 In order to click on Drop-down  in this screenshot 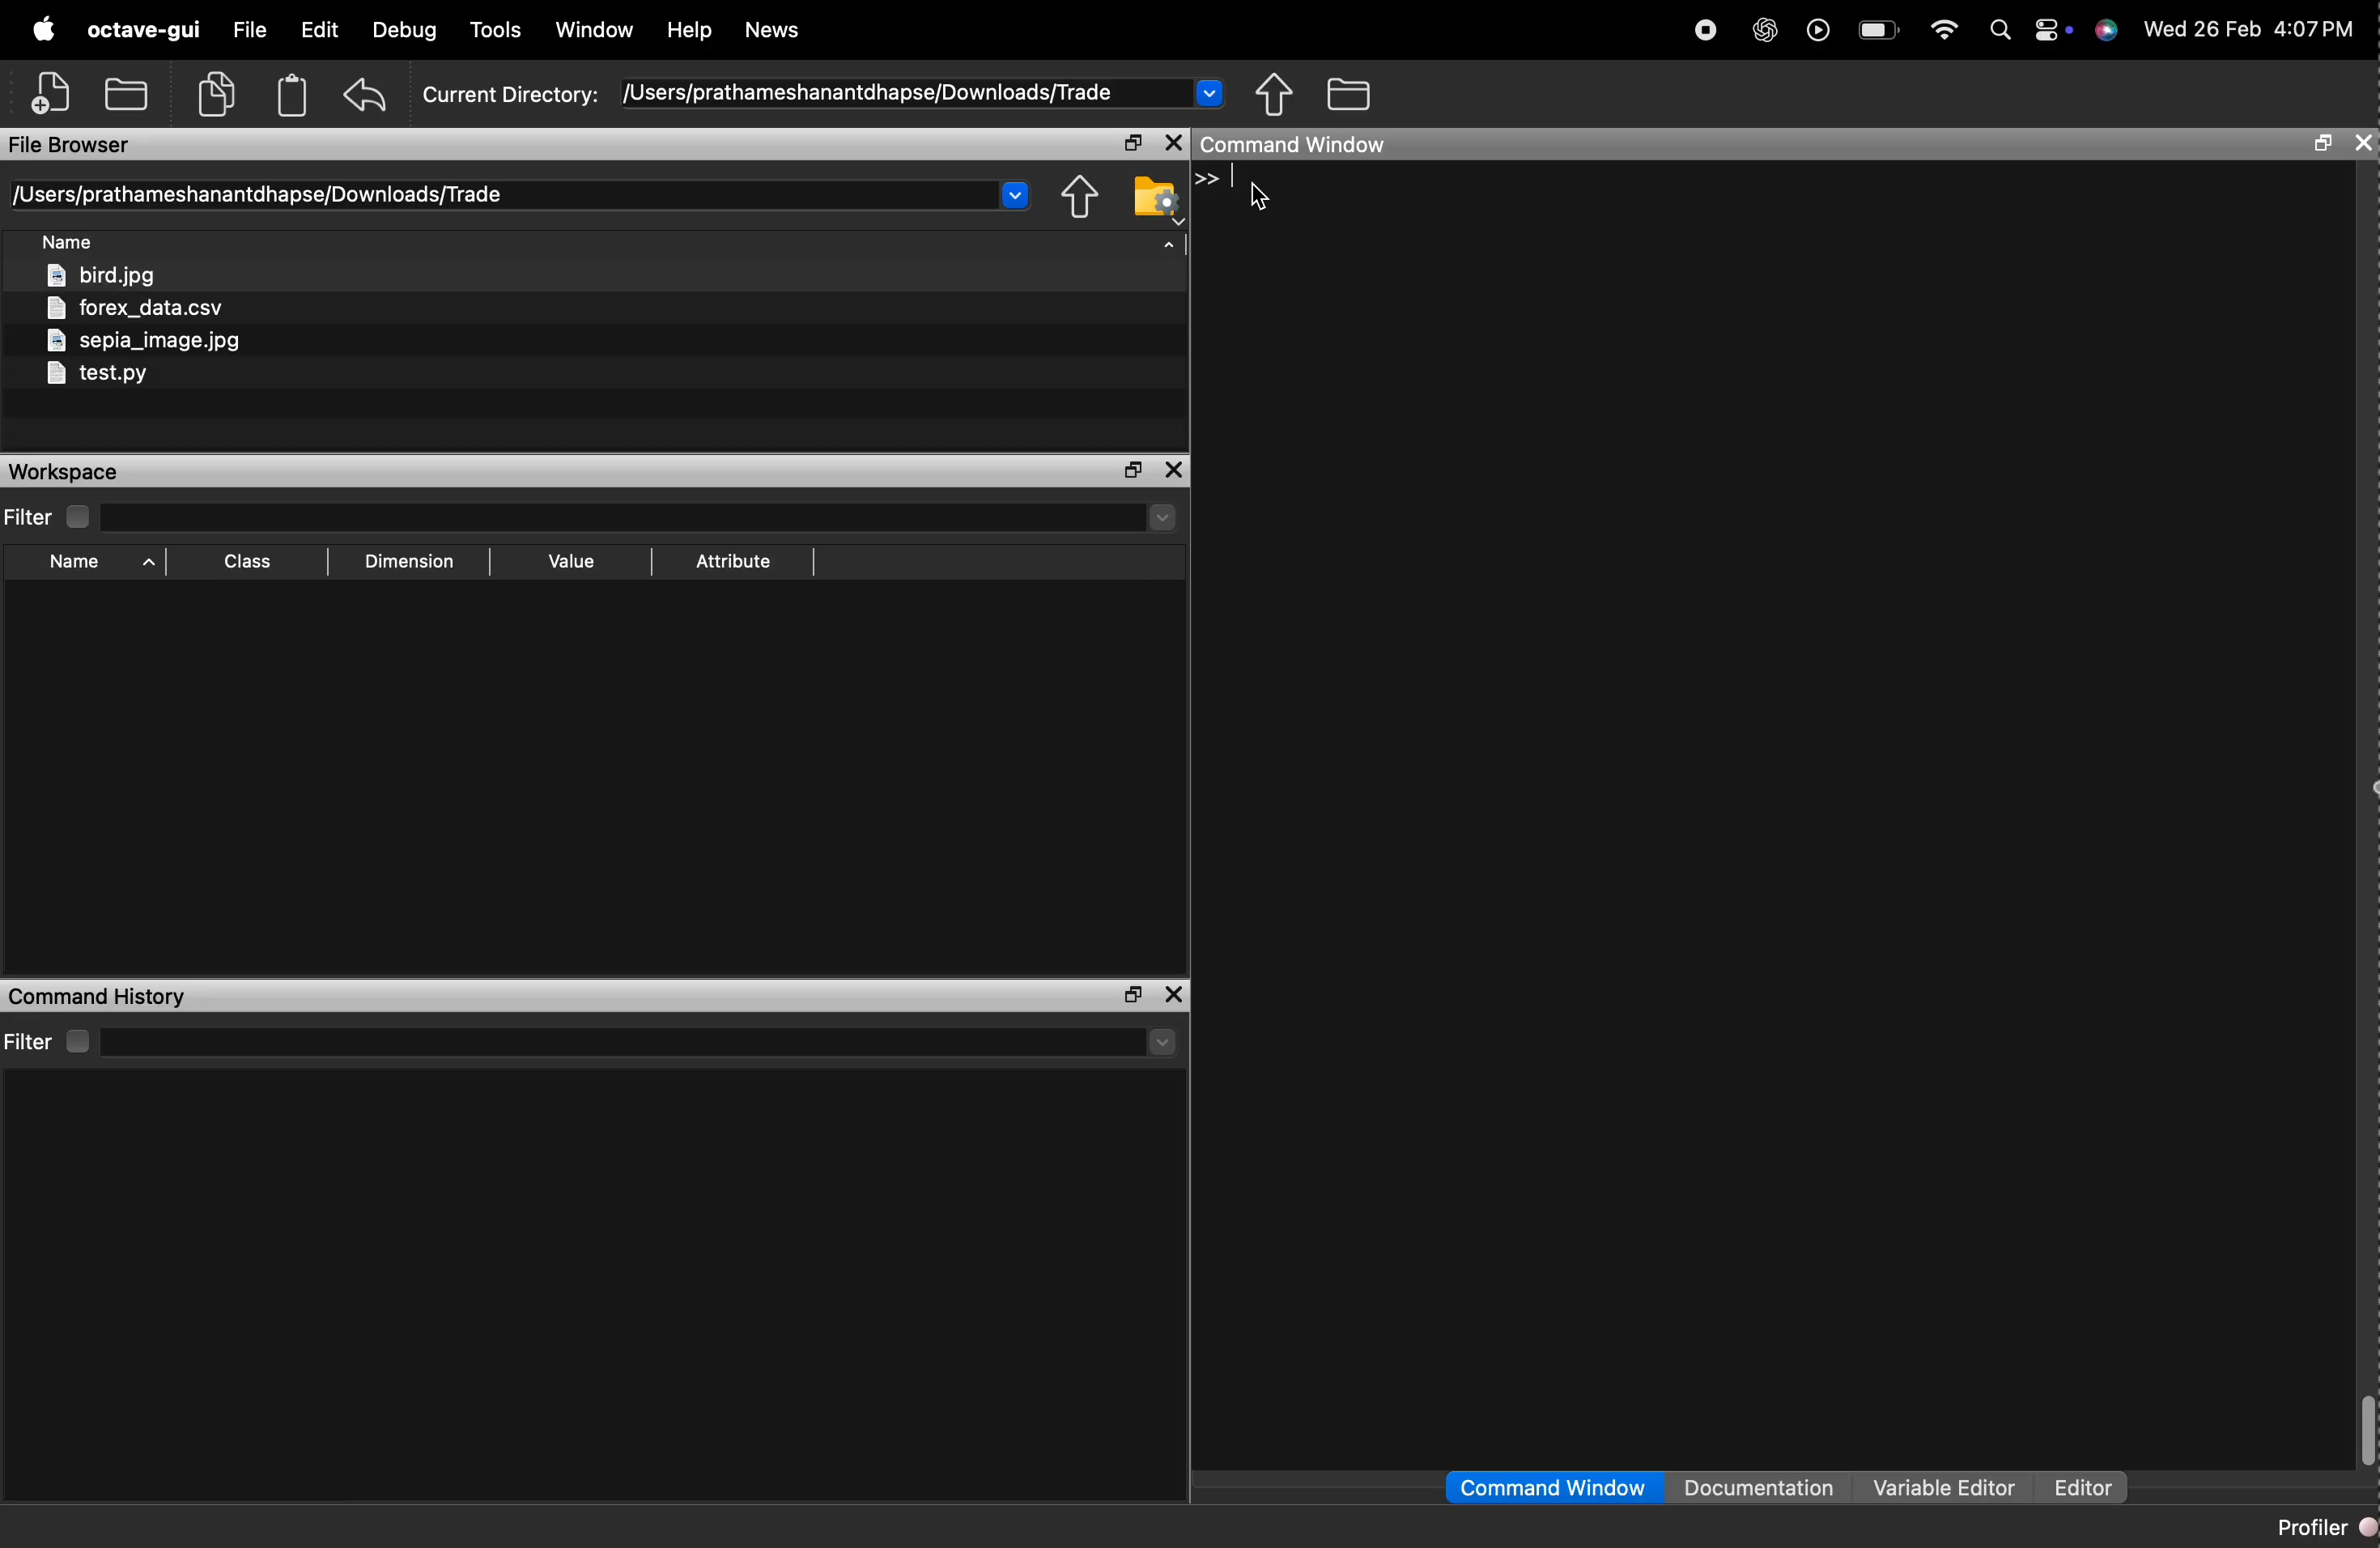, I will do `click(1015, 195)`.